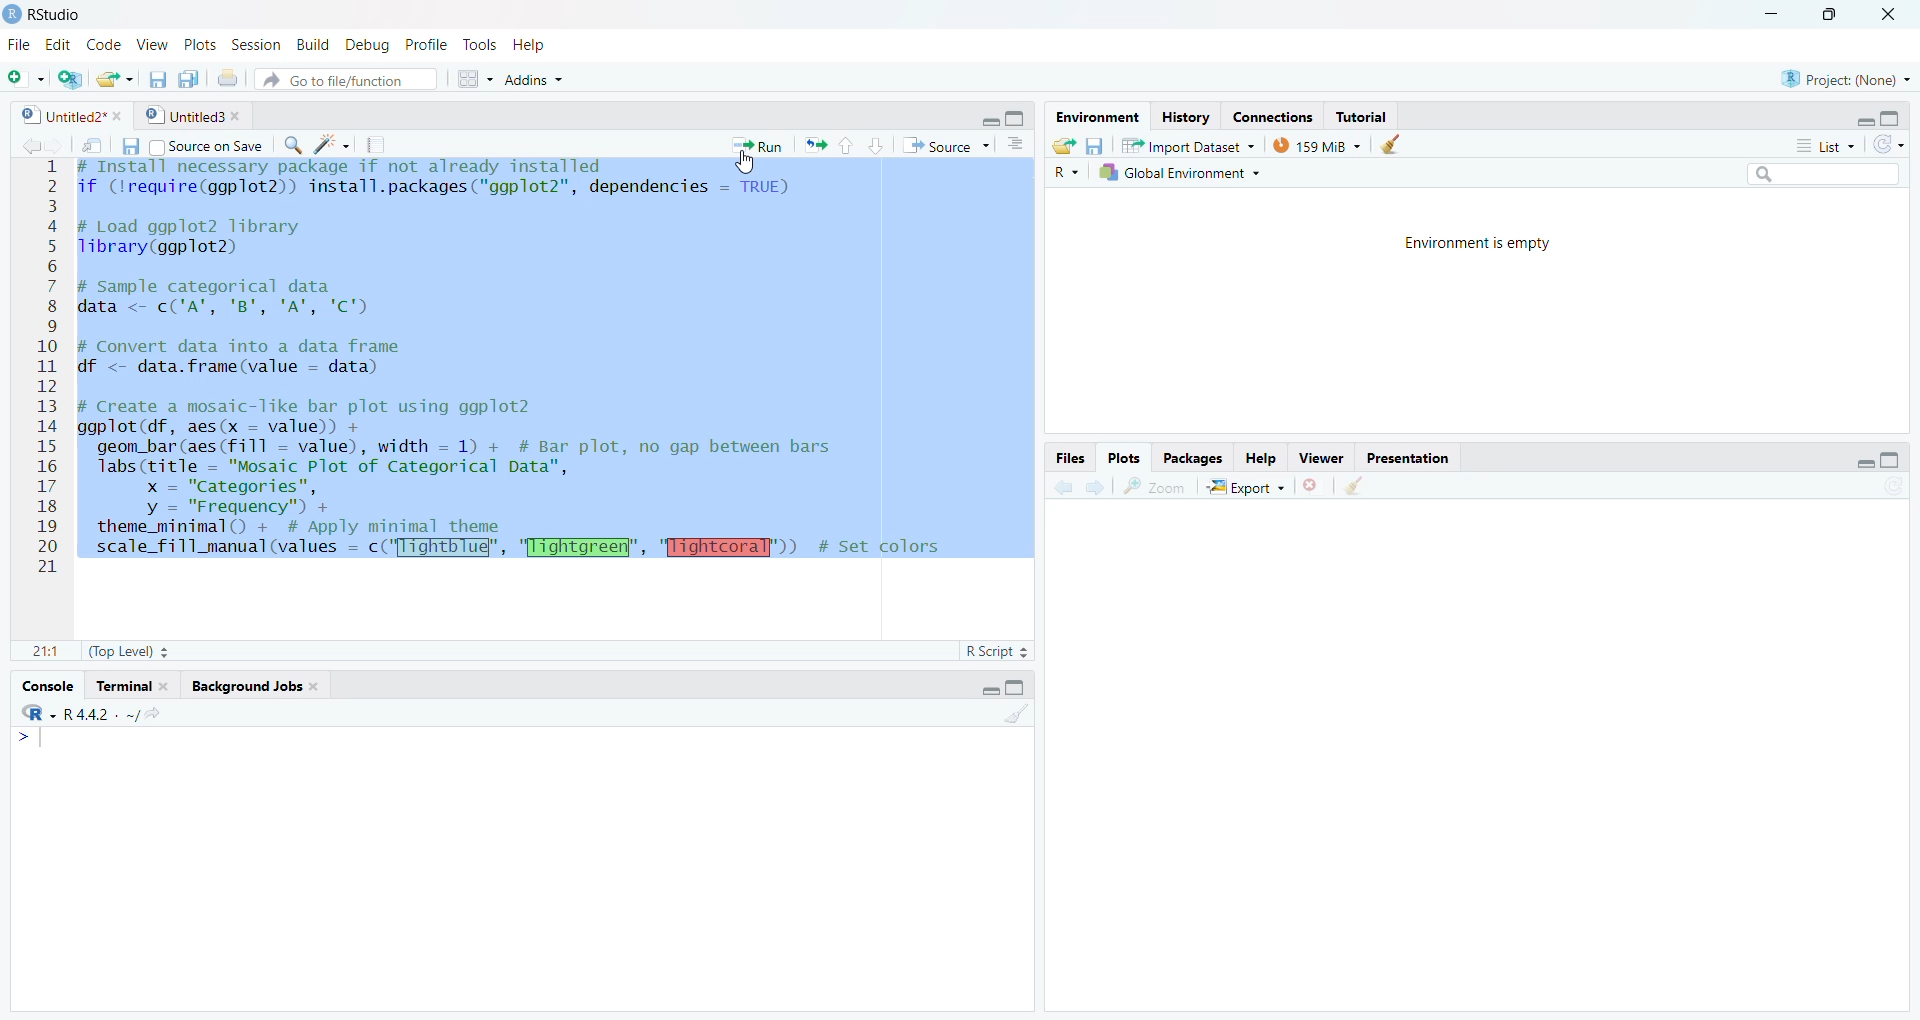  I want to click on Viewer, so click(1323, 458).